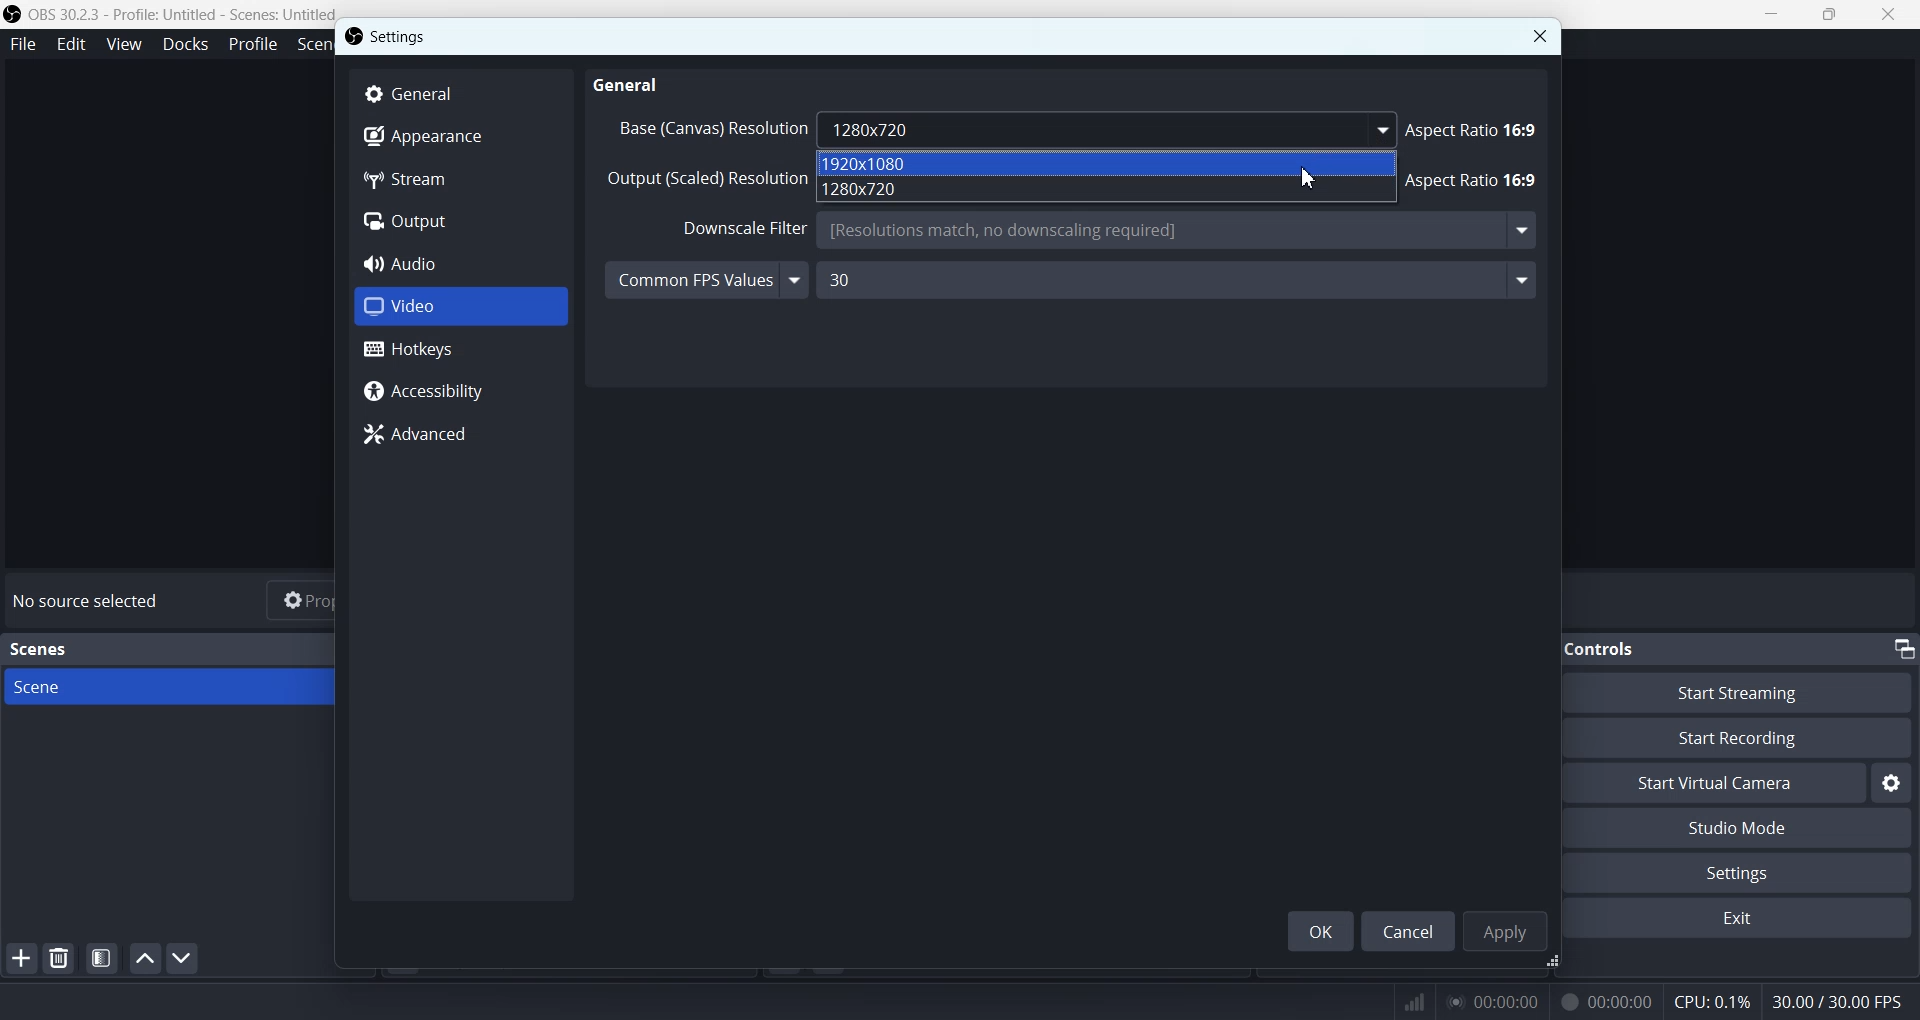 This screenshot has width=1920, height=1020. What do you see at coordinates (58, 957) in the screenshot?
I see `Remove selected scene` at bounding box center [58, 957].